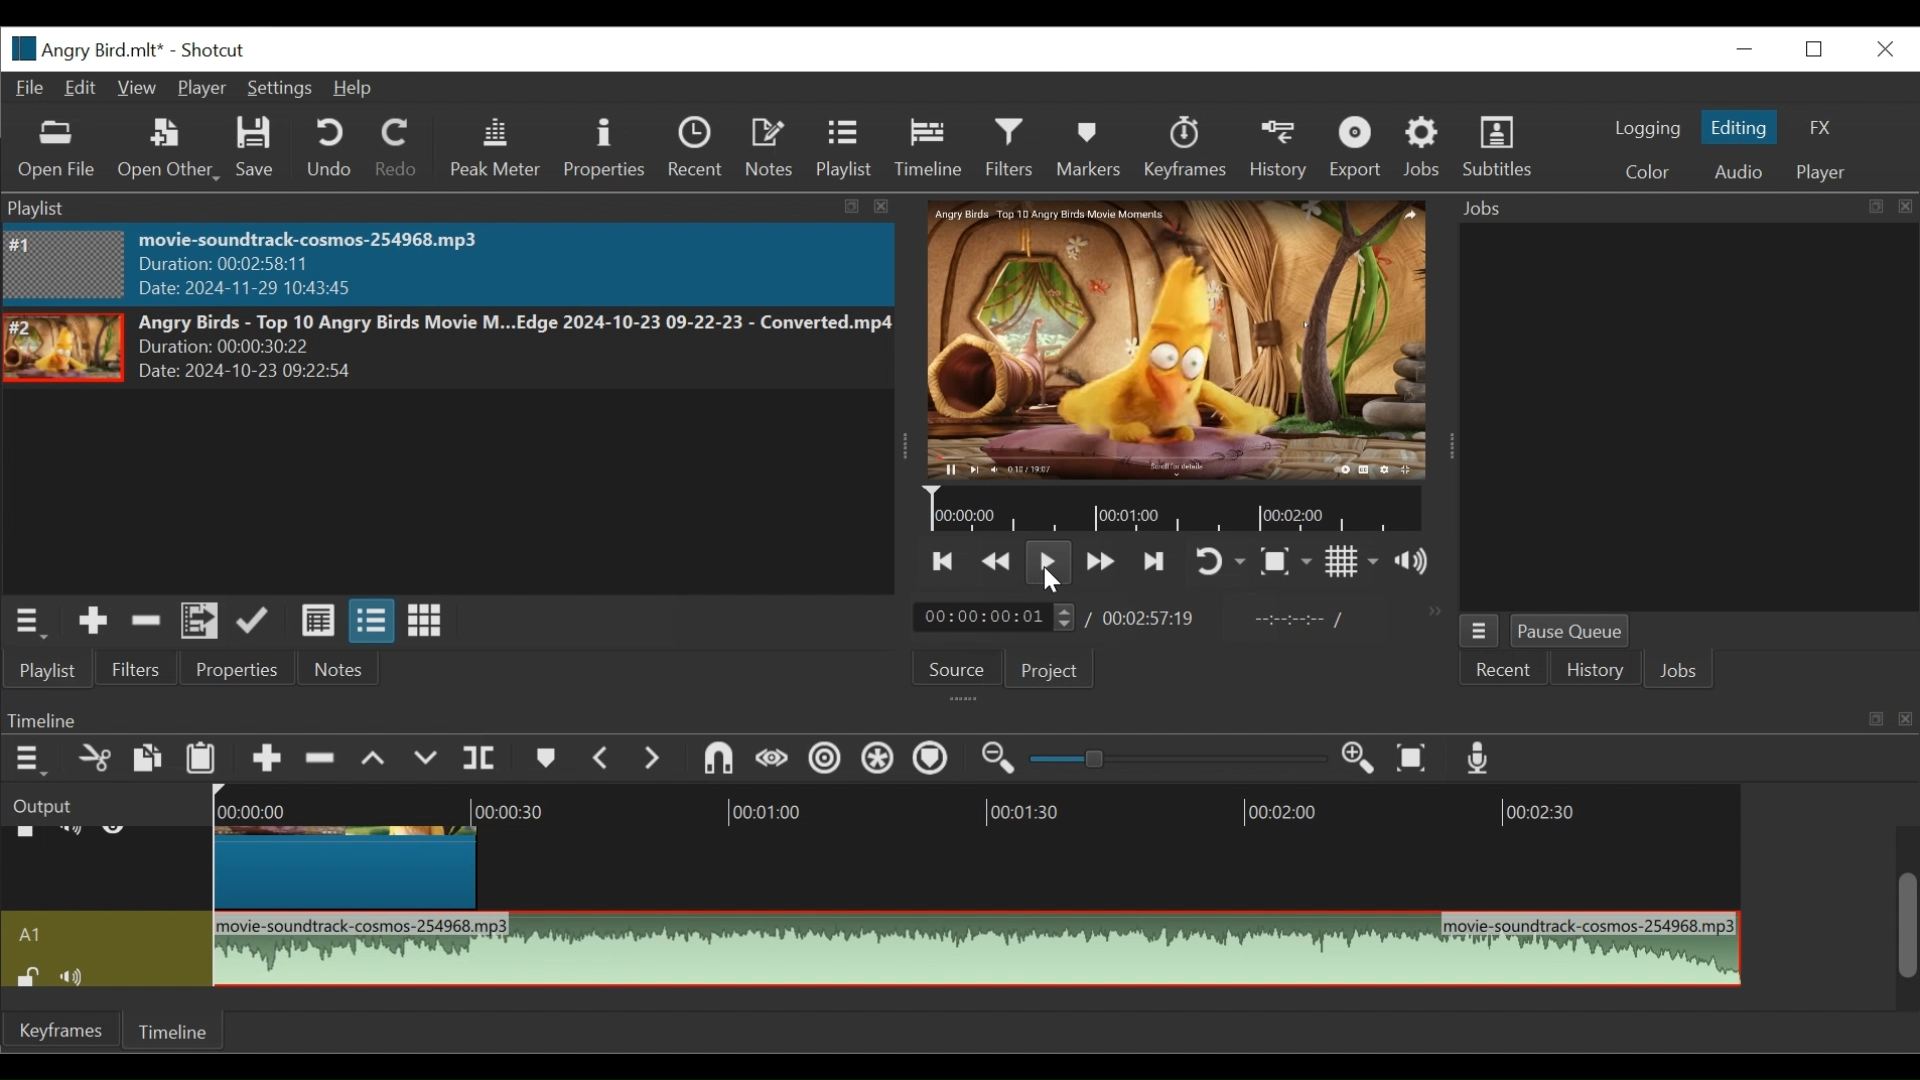  Describe the element at coordinates (259, 621) in the screenshot. I see `Update` at that location.